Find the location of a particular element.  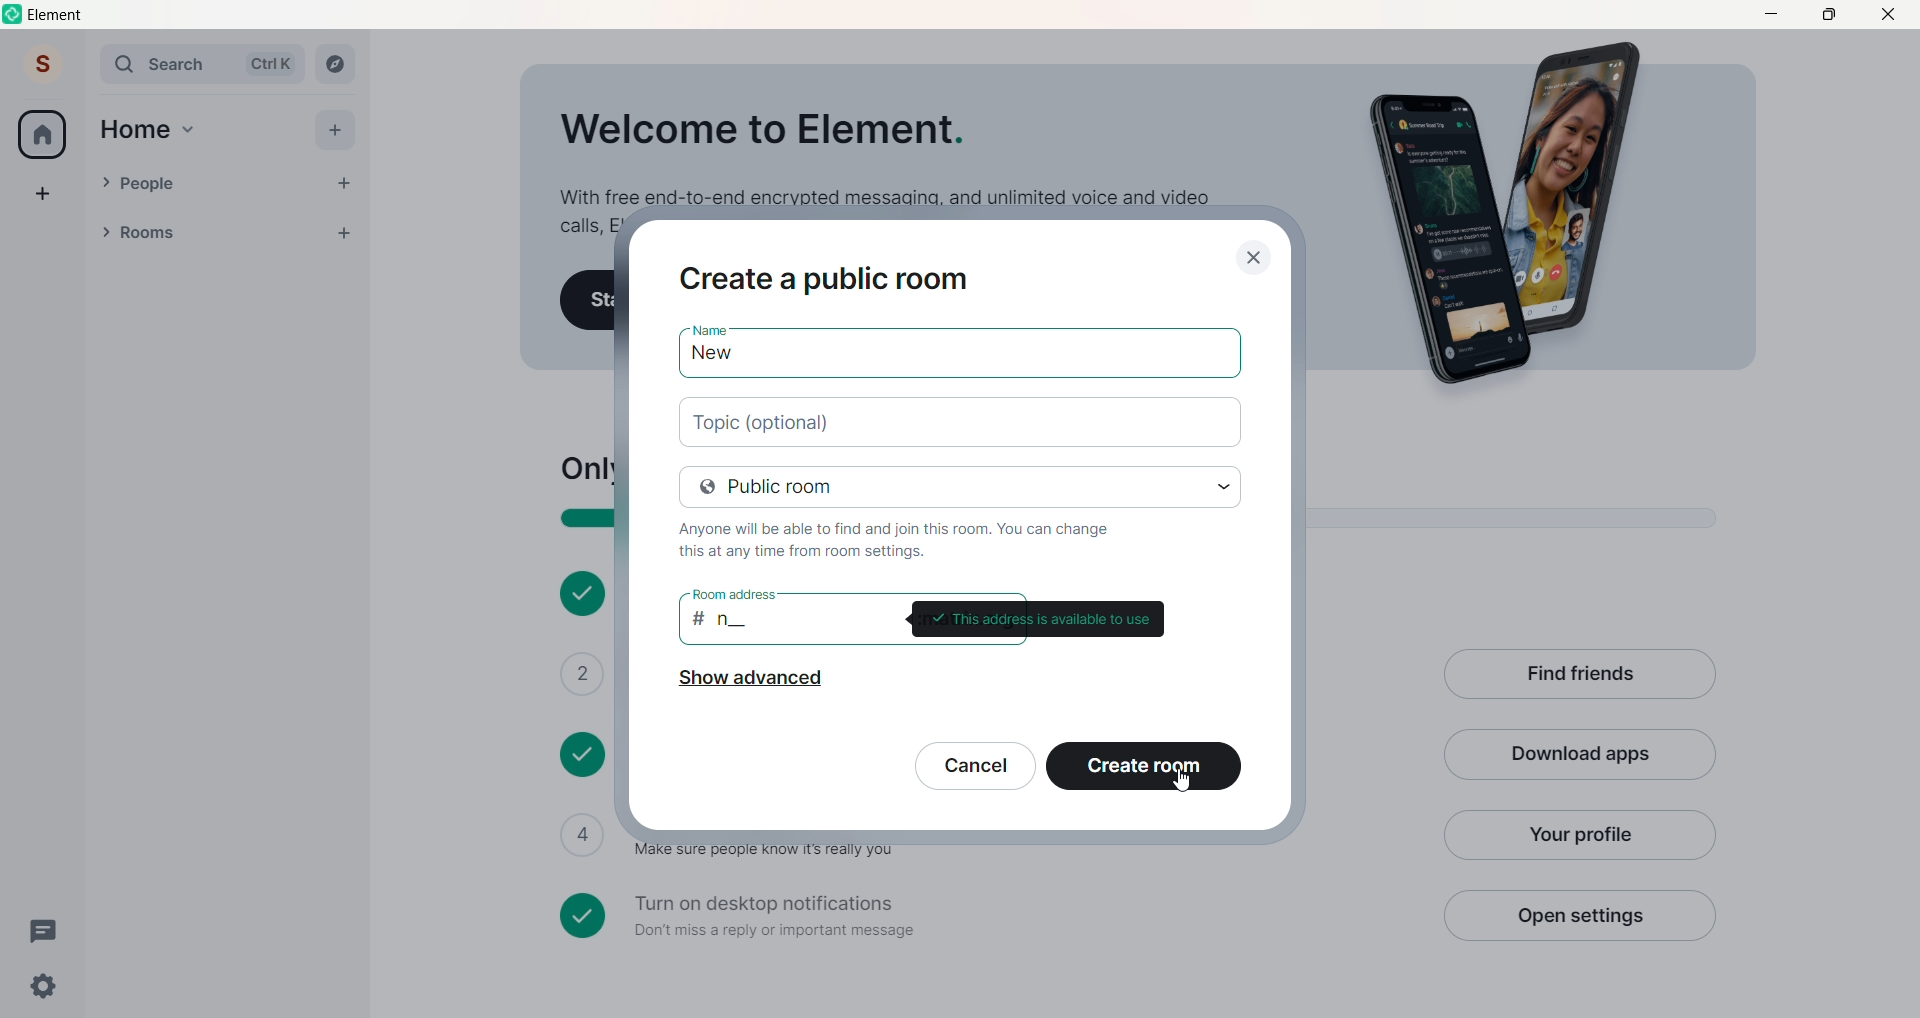

room address is located at coordinates (731, 593).